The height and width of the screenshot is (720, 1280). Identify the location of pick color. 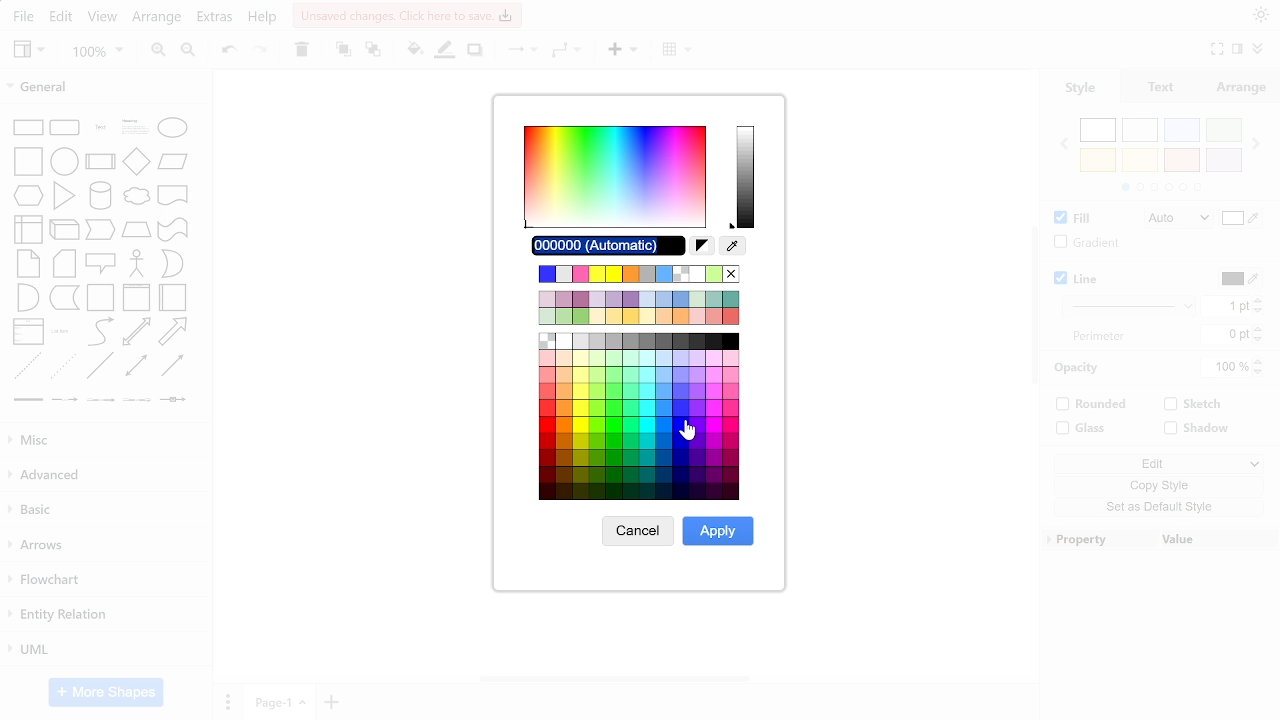
(734, 246).